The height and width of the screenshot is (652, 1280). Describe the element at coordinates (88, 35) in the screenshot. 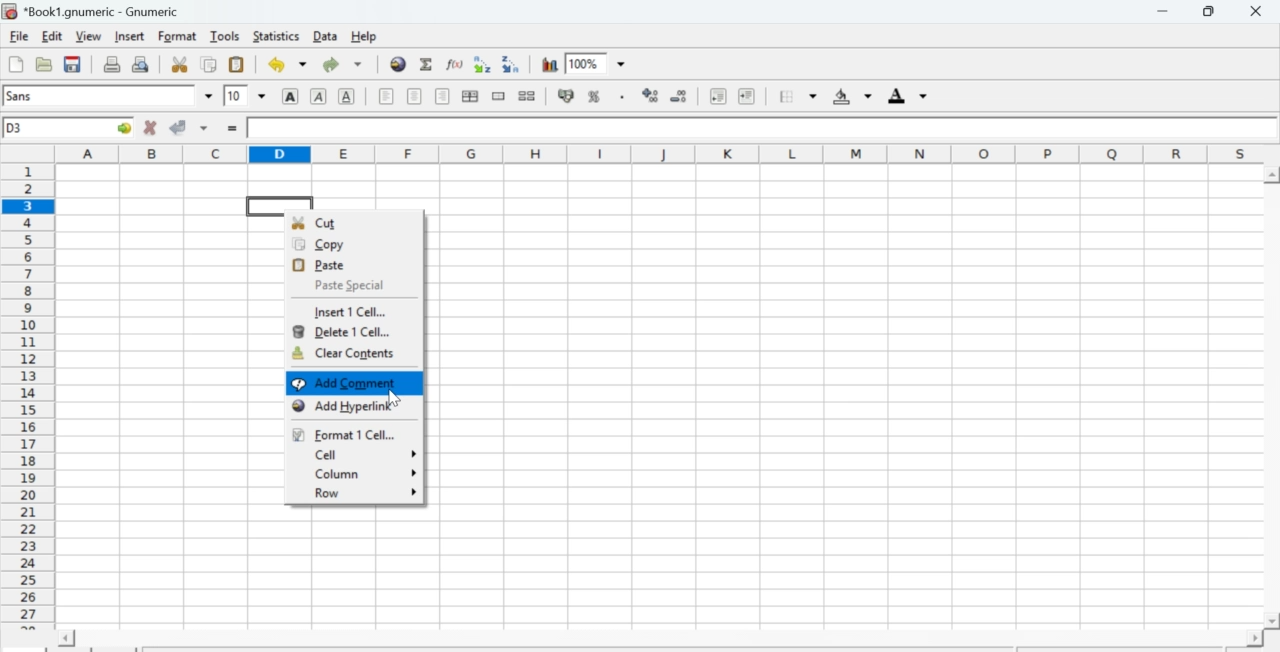

I see `View` at that location.